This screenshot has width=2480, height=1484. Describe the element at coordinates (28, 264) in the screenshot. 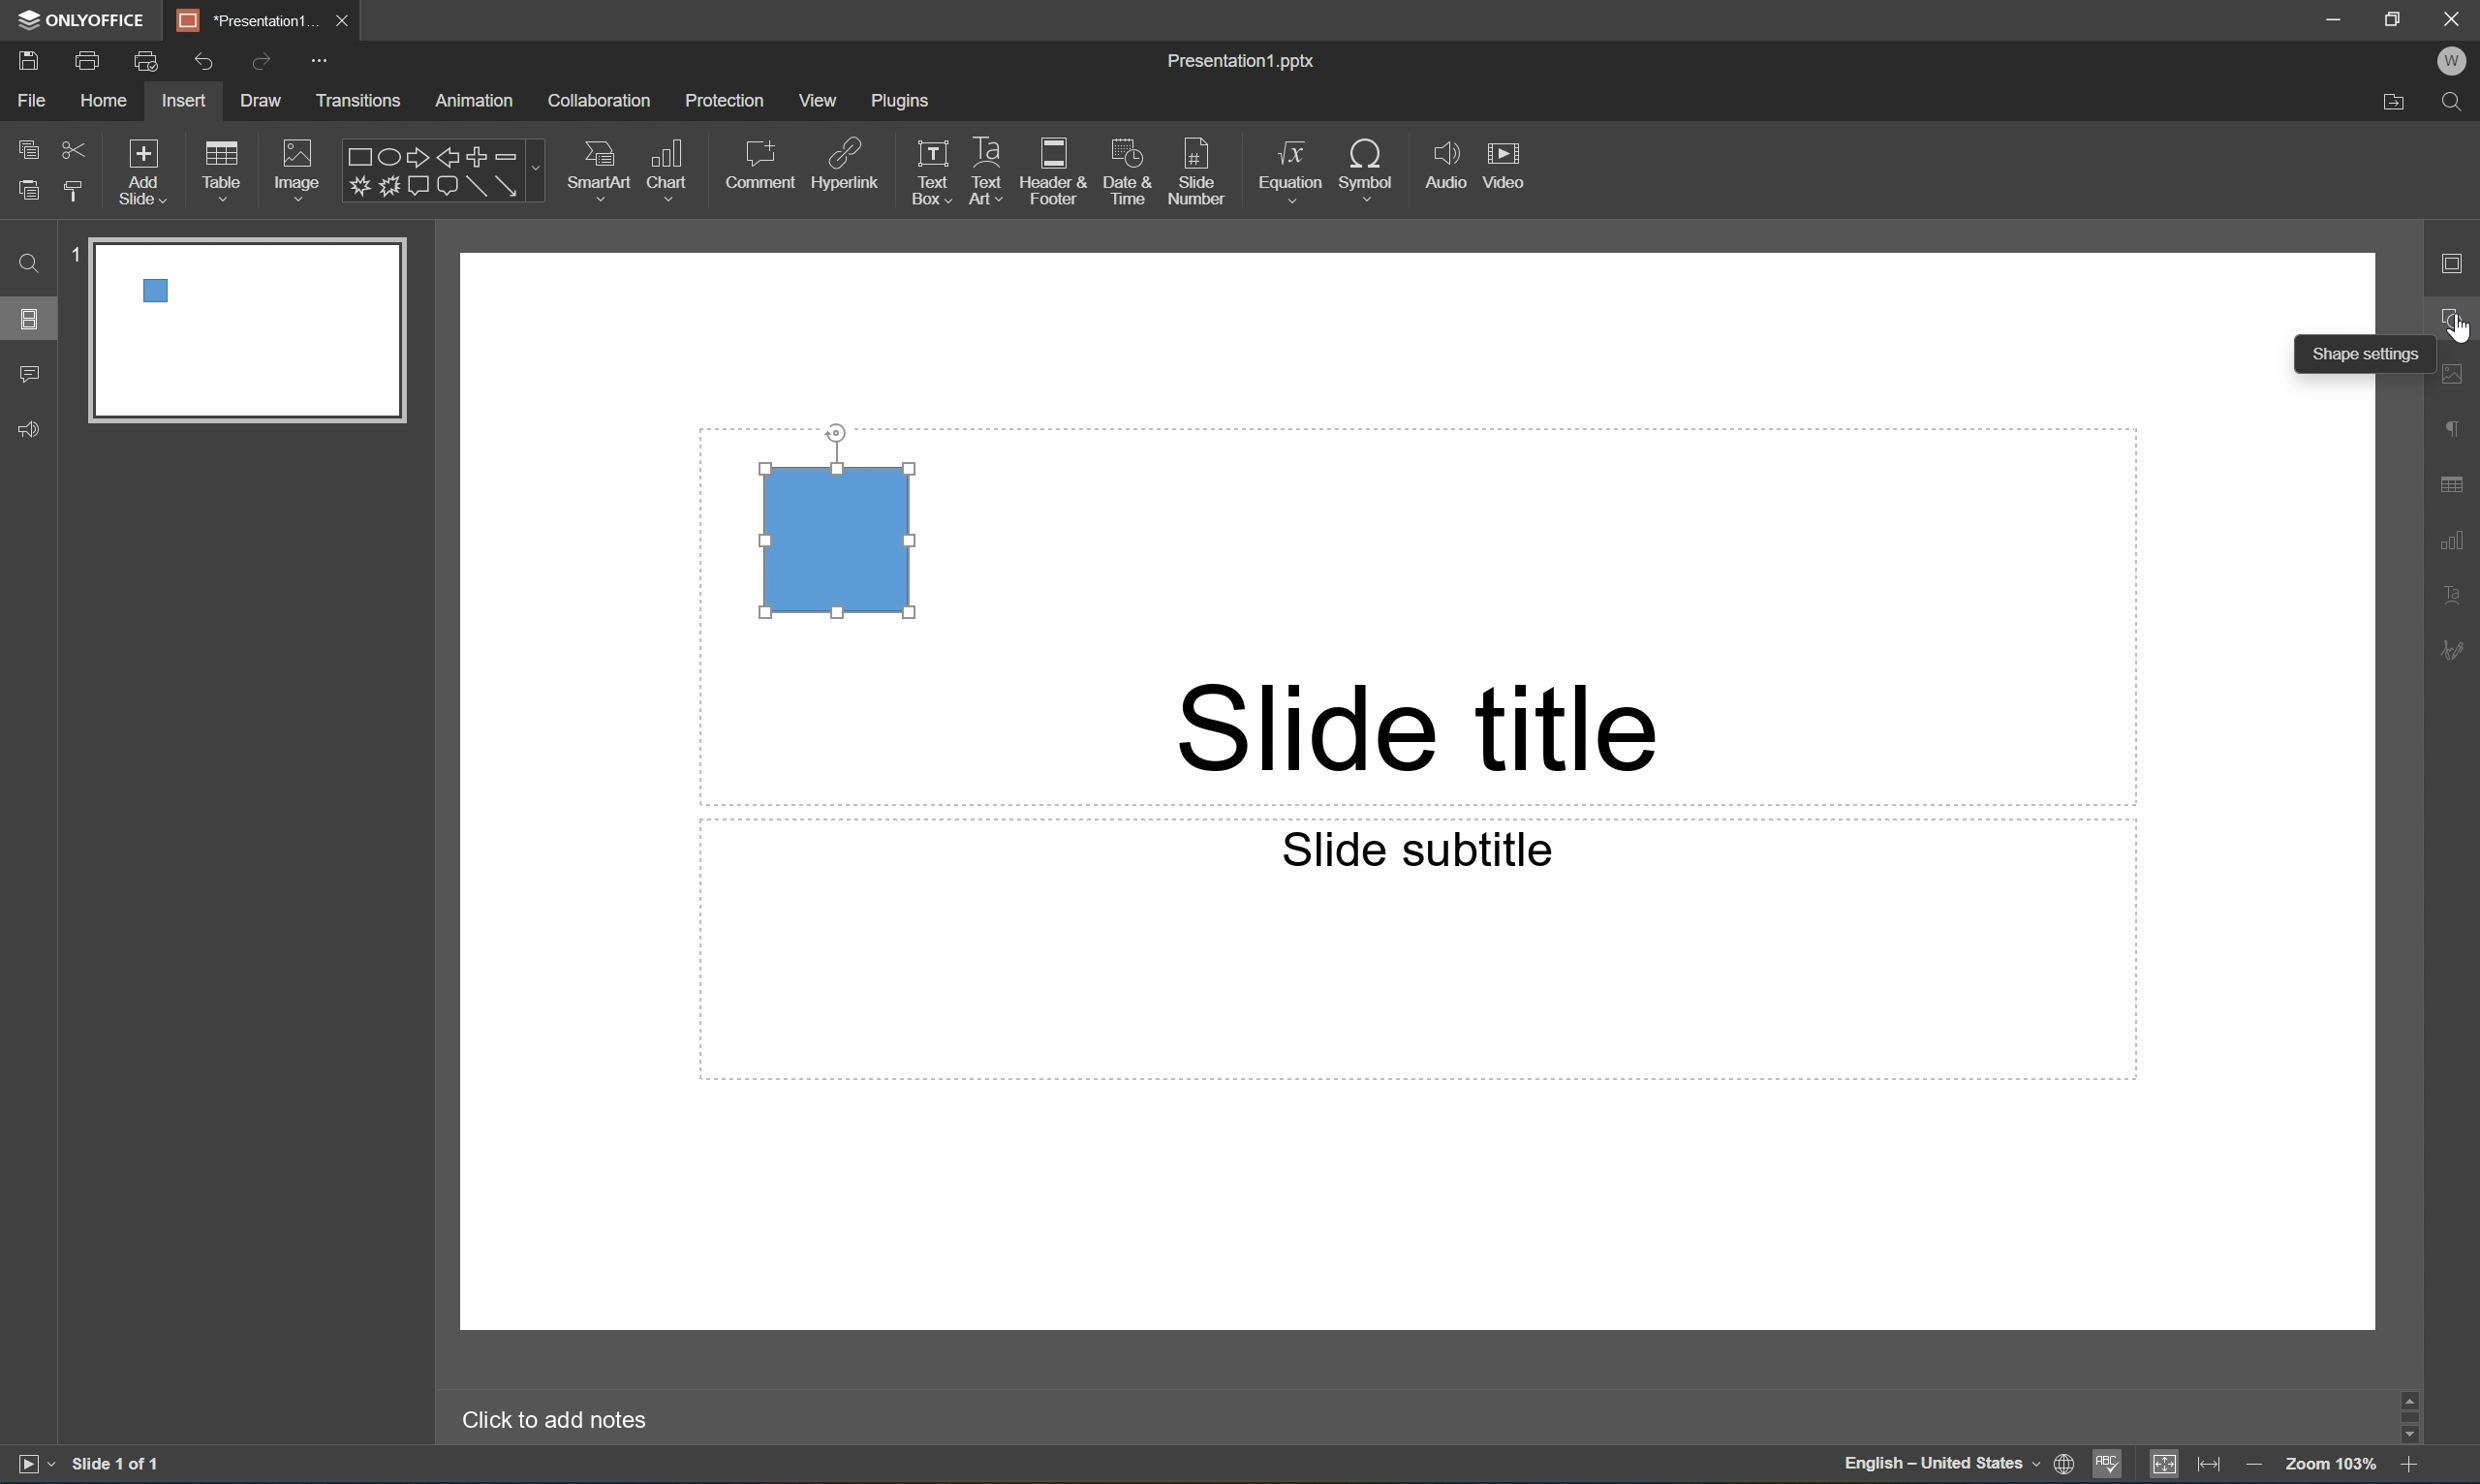

I see `Find` at that location.